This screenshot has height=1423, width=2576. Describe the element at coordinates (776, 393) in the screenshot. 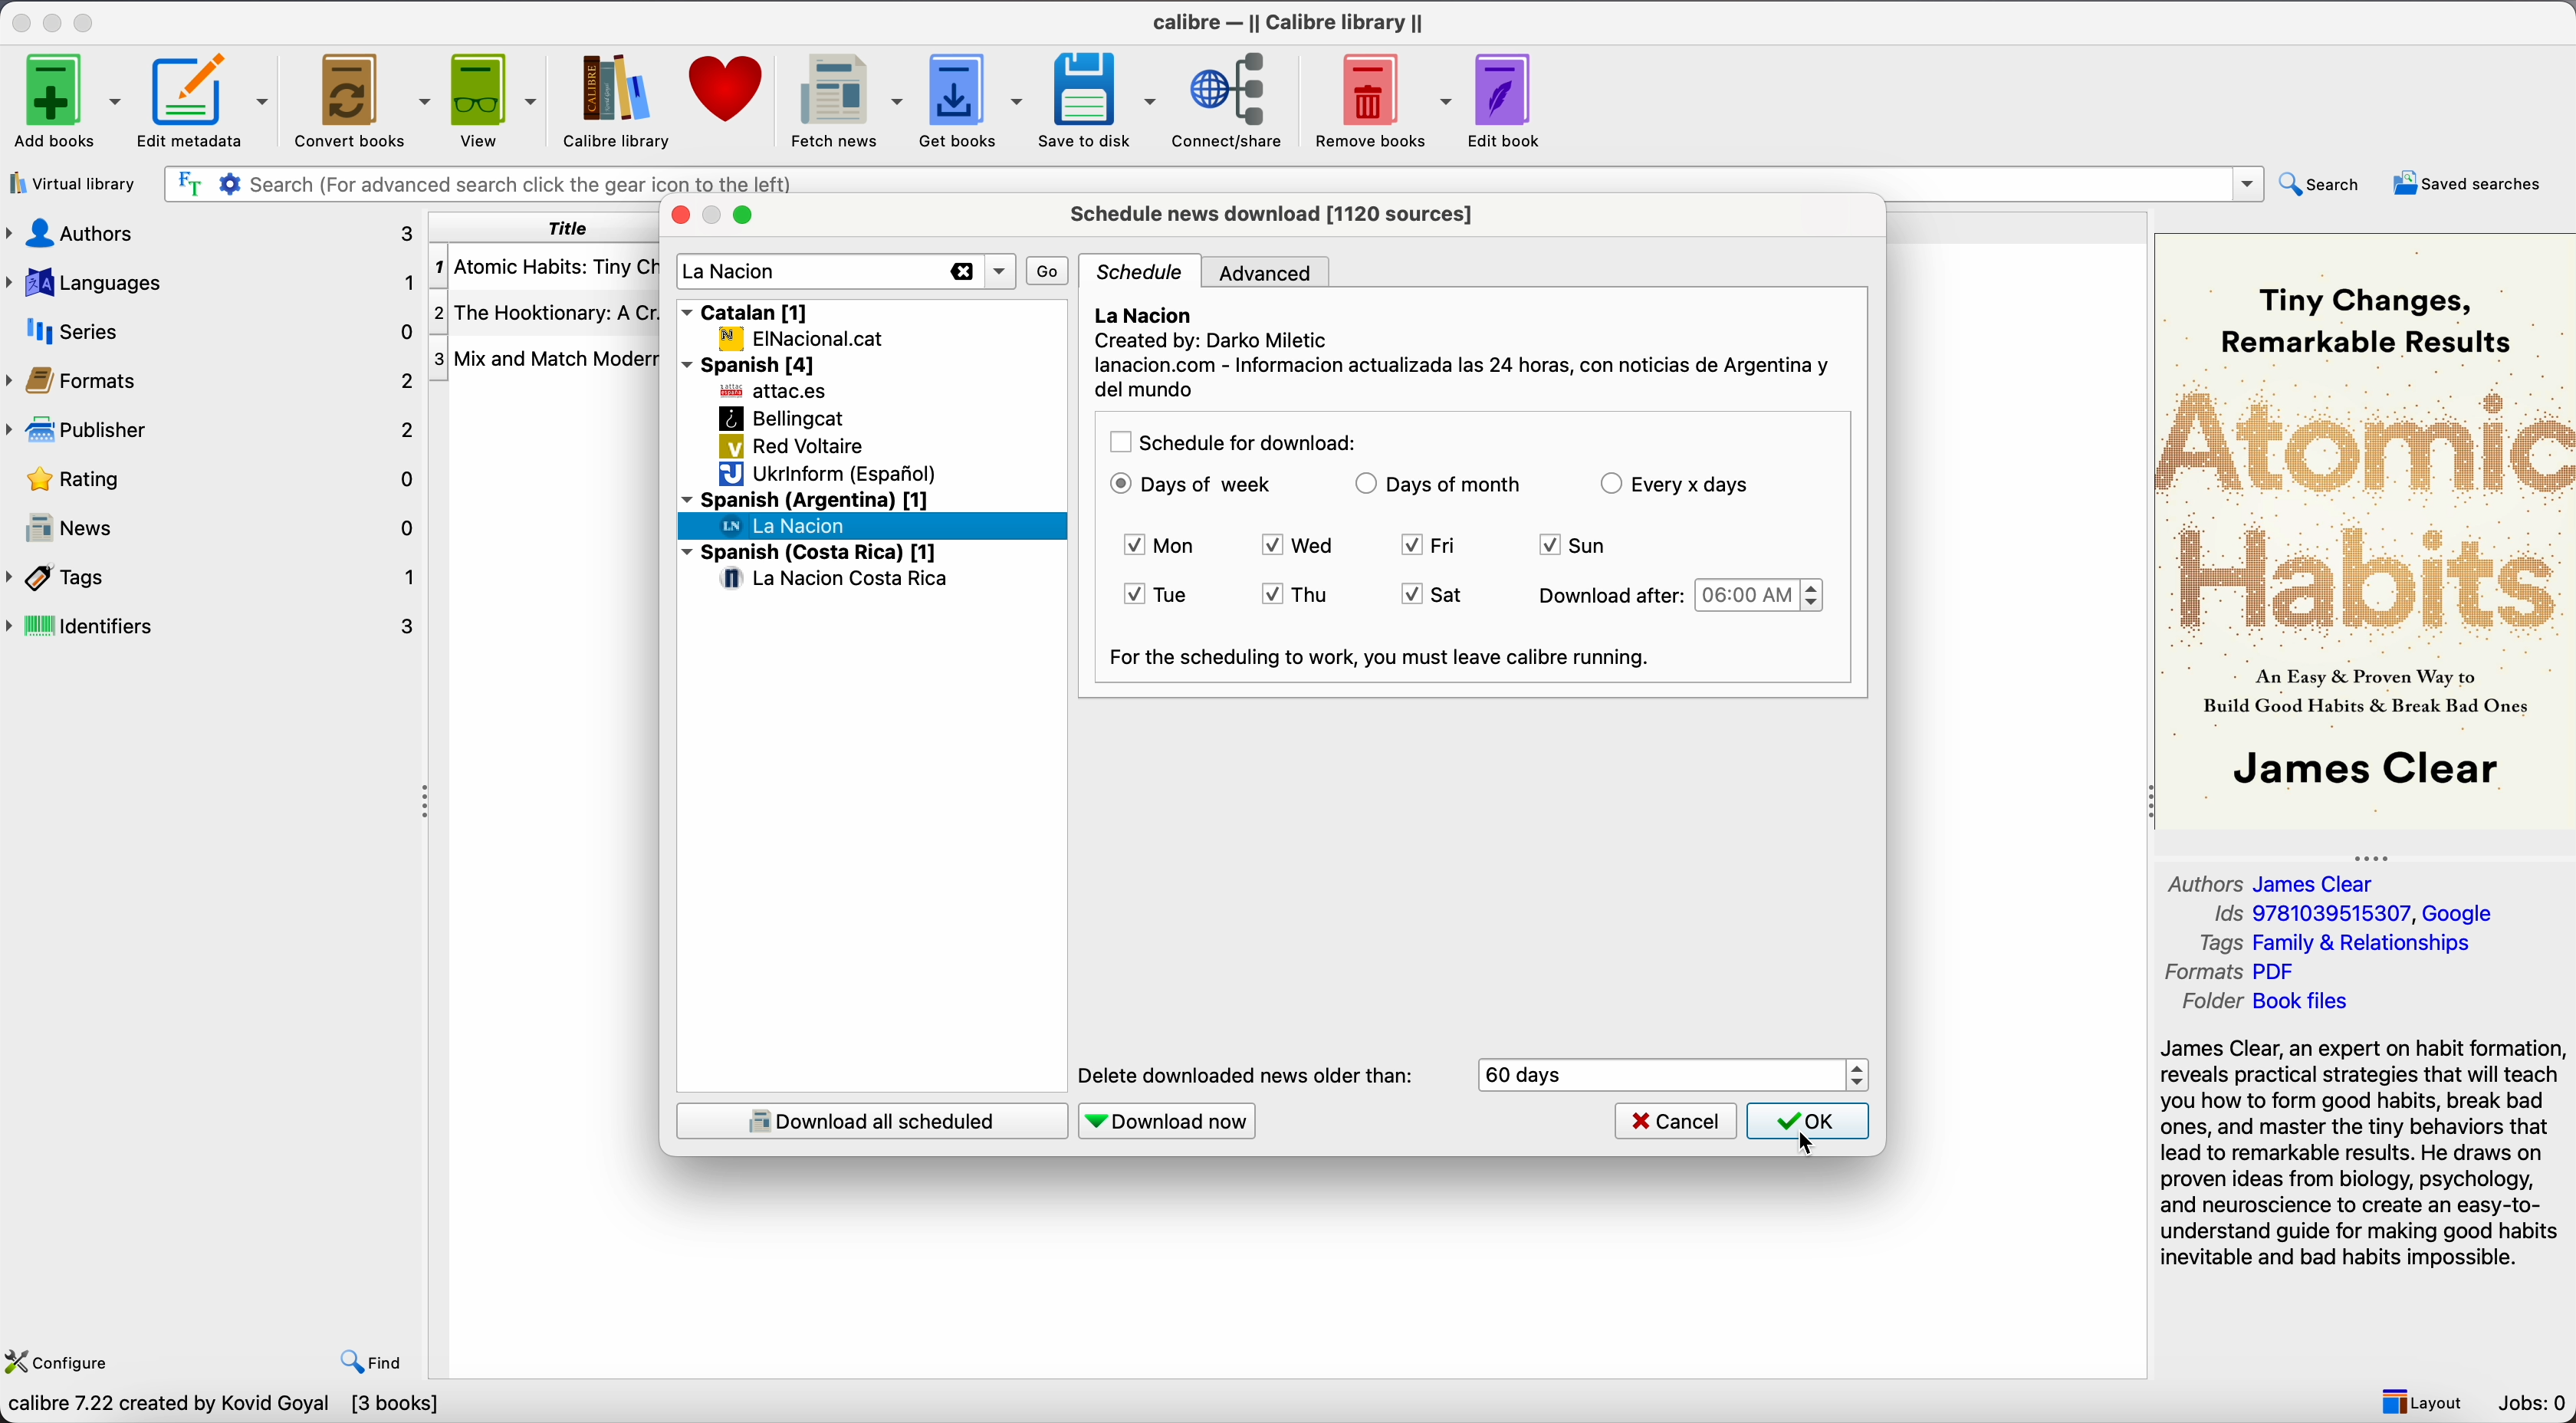

I see `attac.es` at that location.